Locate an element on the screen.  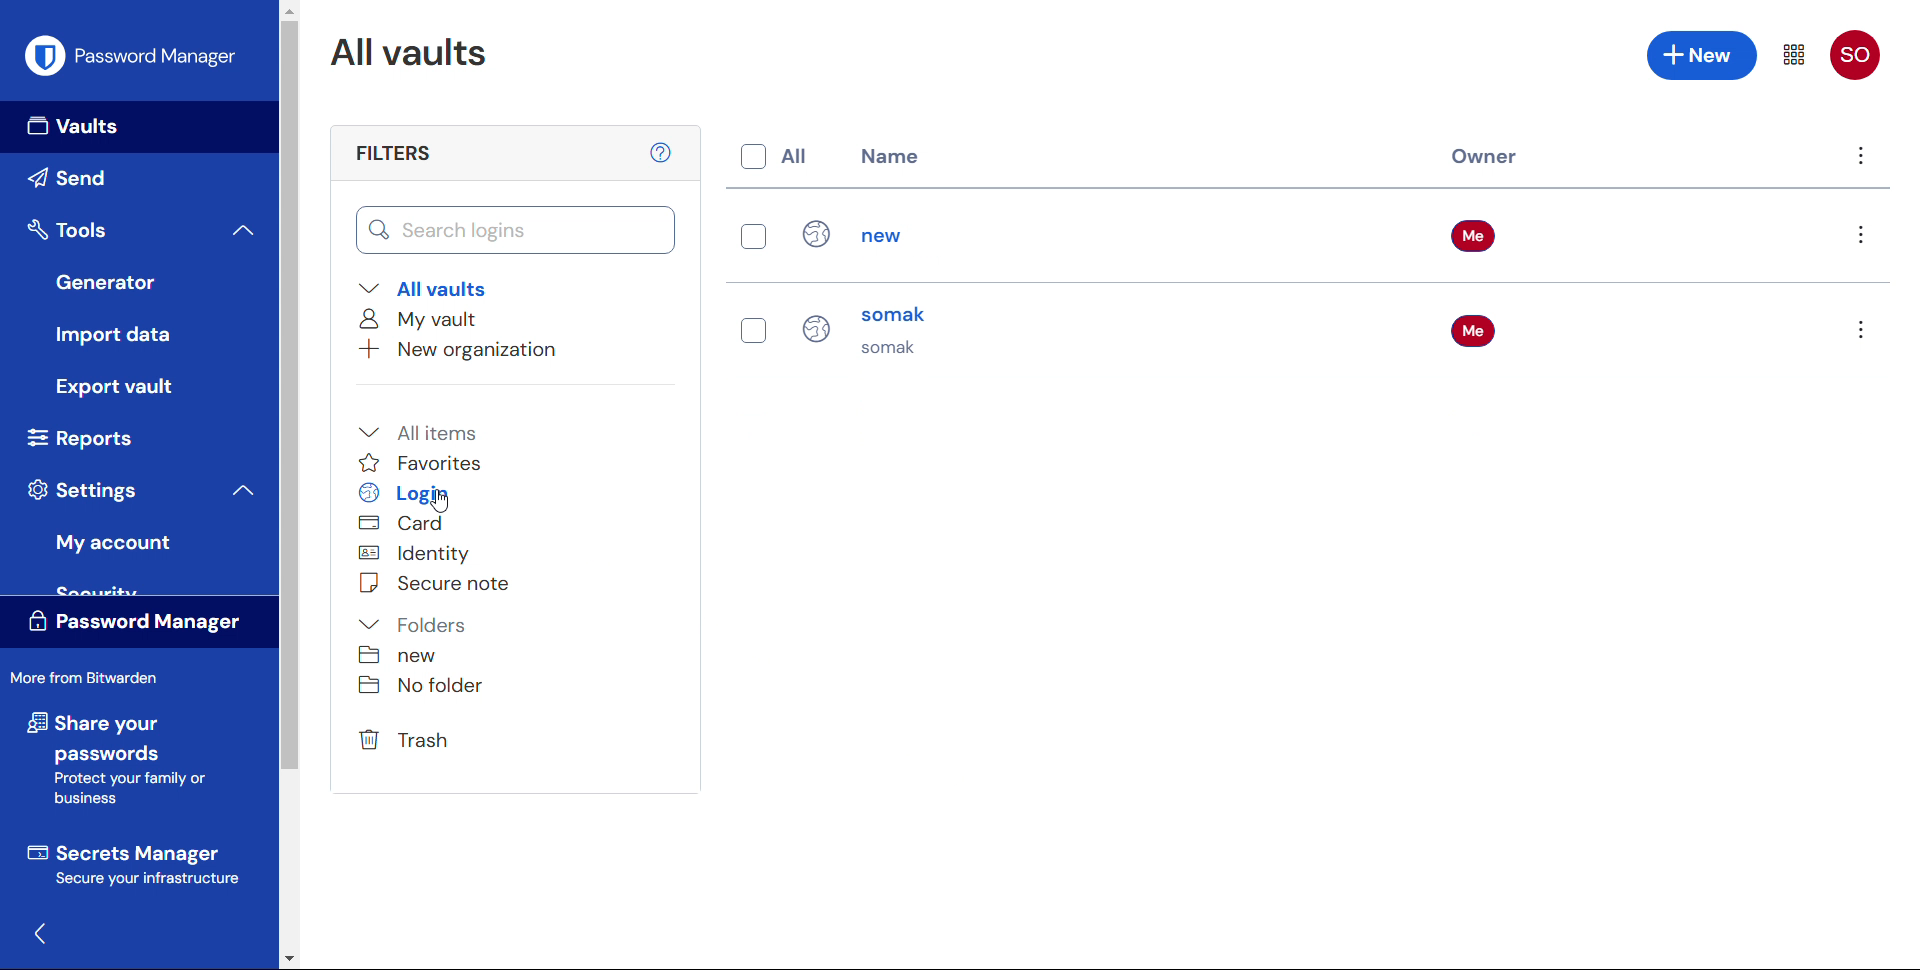
Select all  is located at coordinates (774, 155).